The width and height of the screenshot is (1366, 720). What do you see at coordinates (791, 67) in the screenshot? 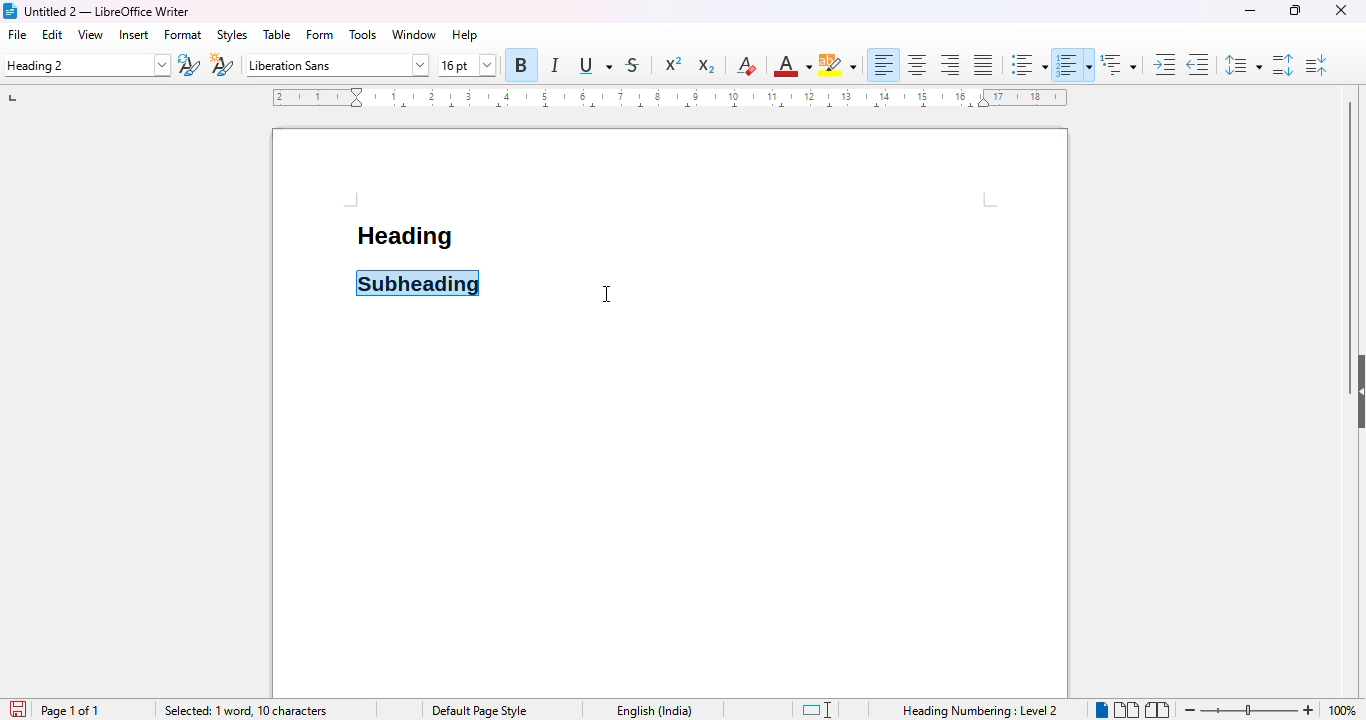
I see `font color` at bounding box center [791, 67].